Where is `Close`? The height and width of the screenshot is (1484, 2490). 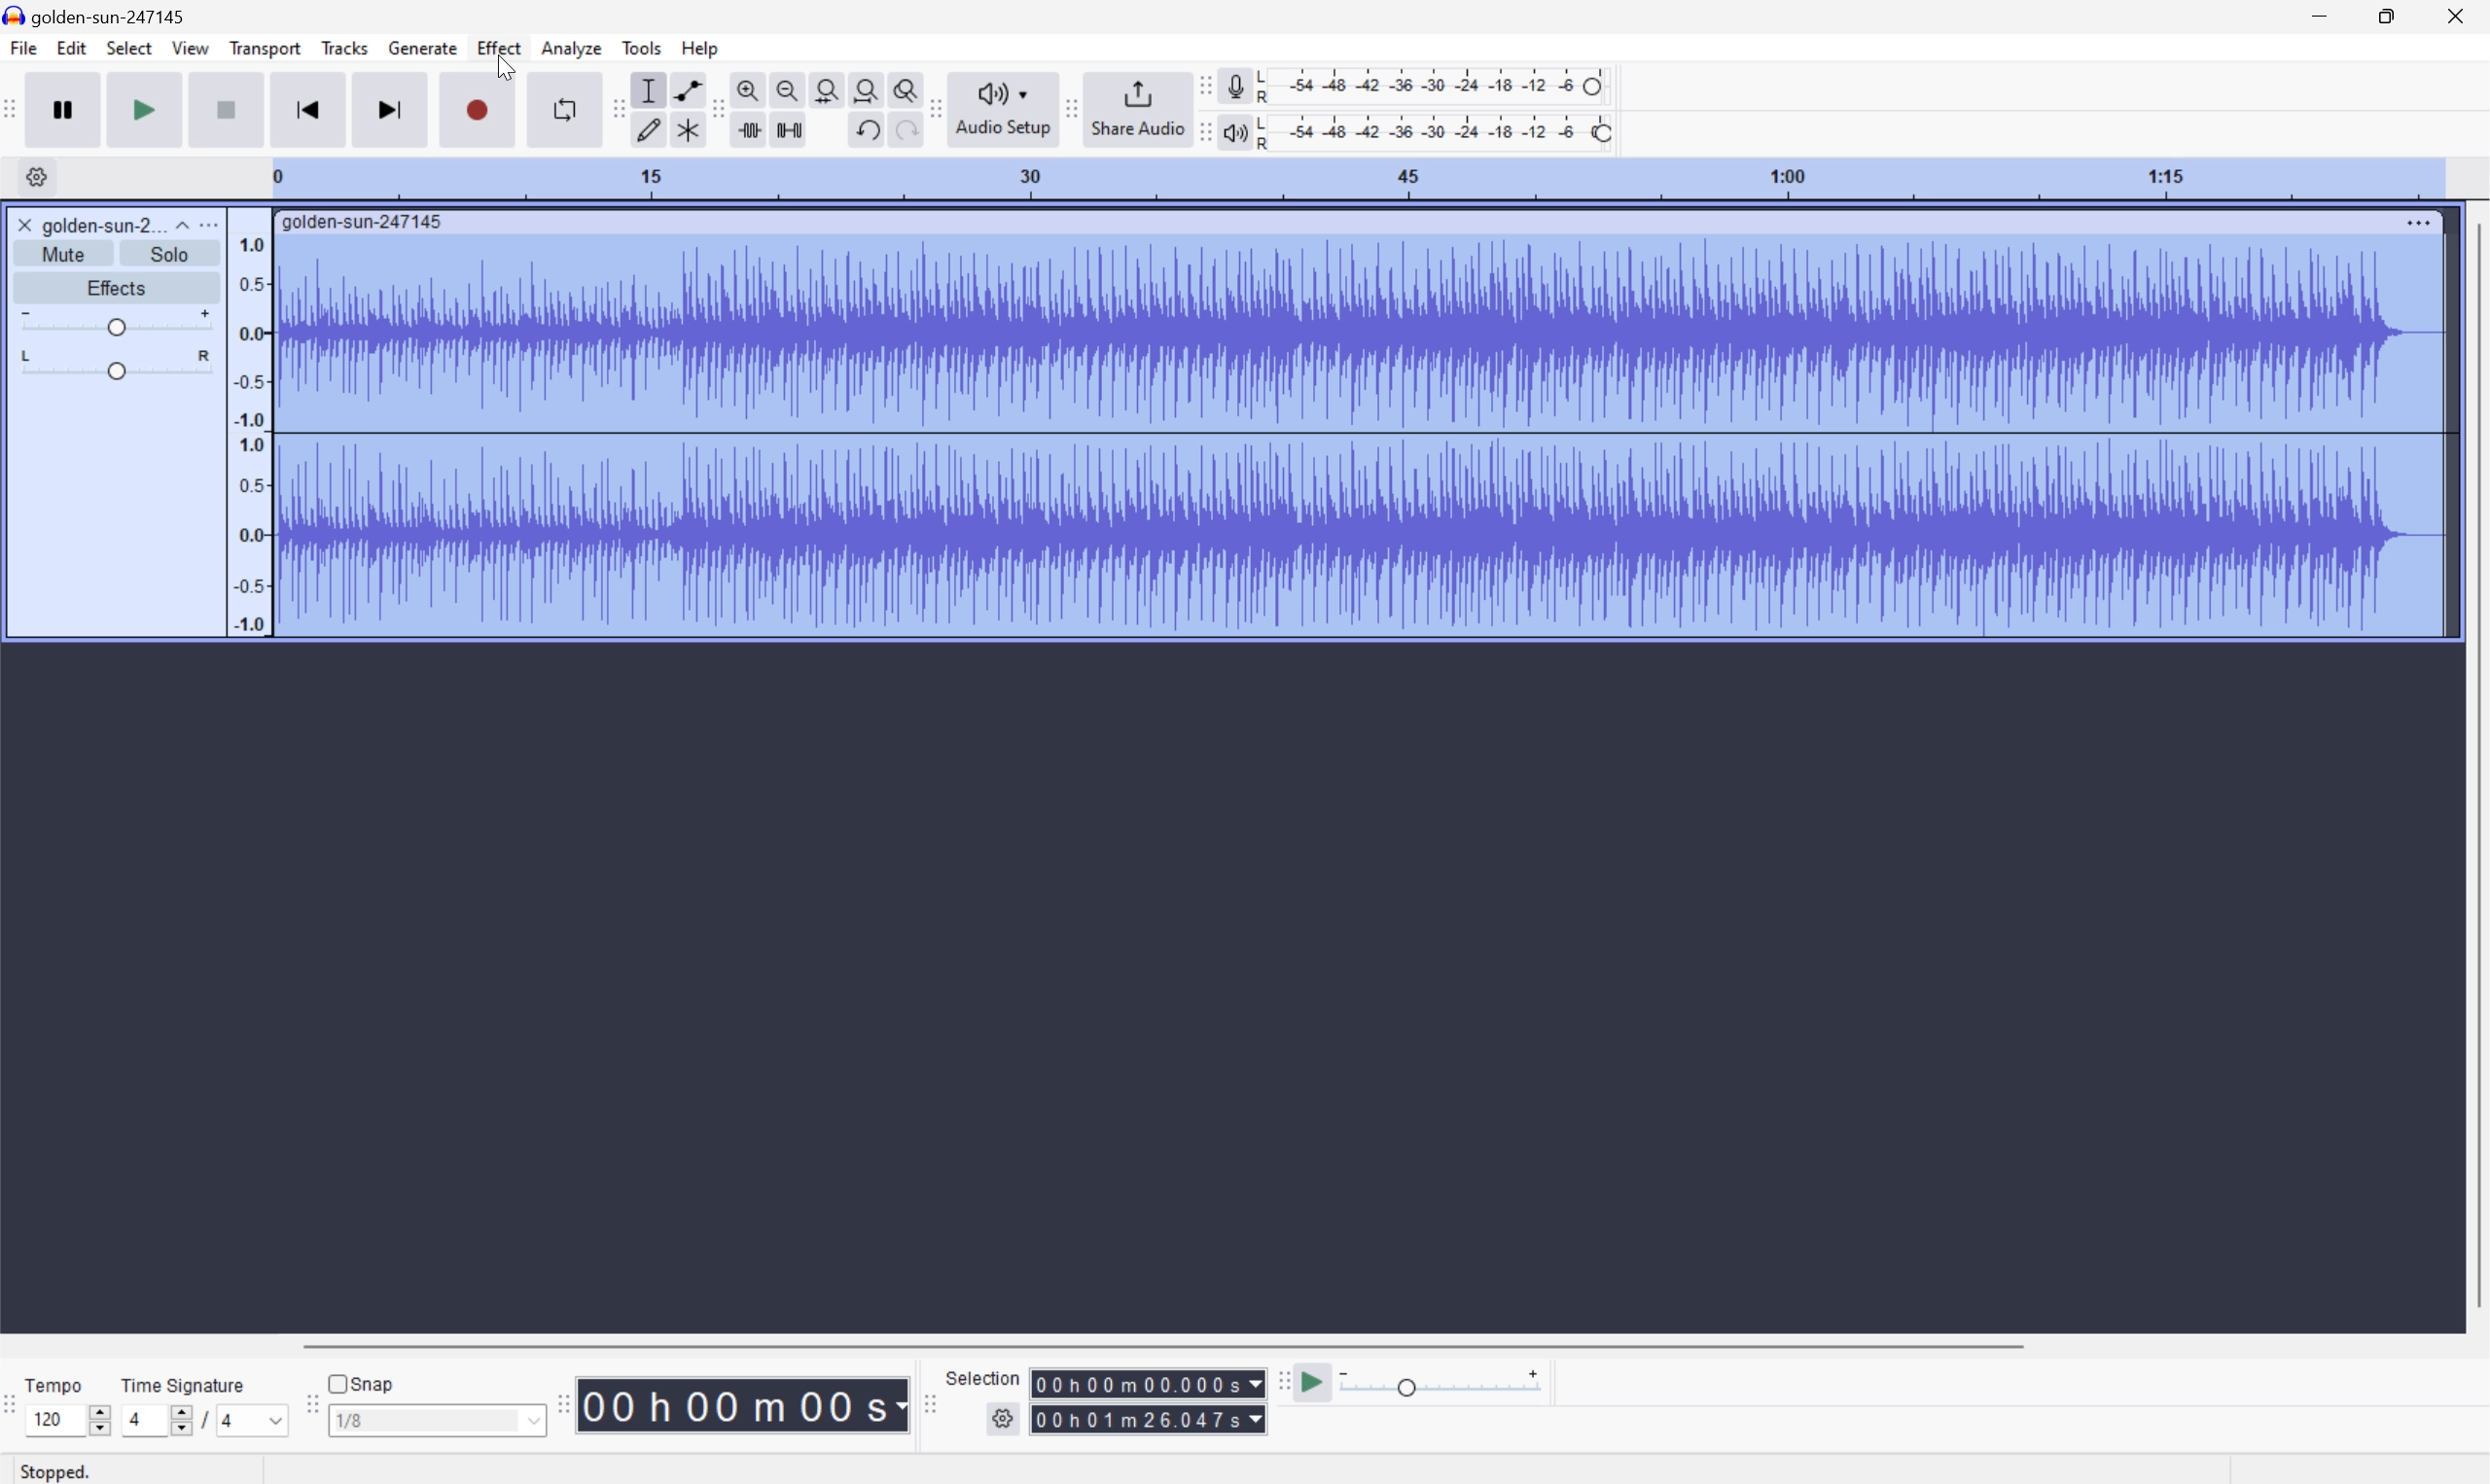 Close is located at coordinates (2461, 15).